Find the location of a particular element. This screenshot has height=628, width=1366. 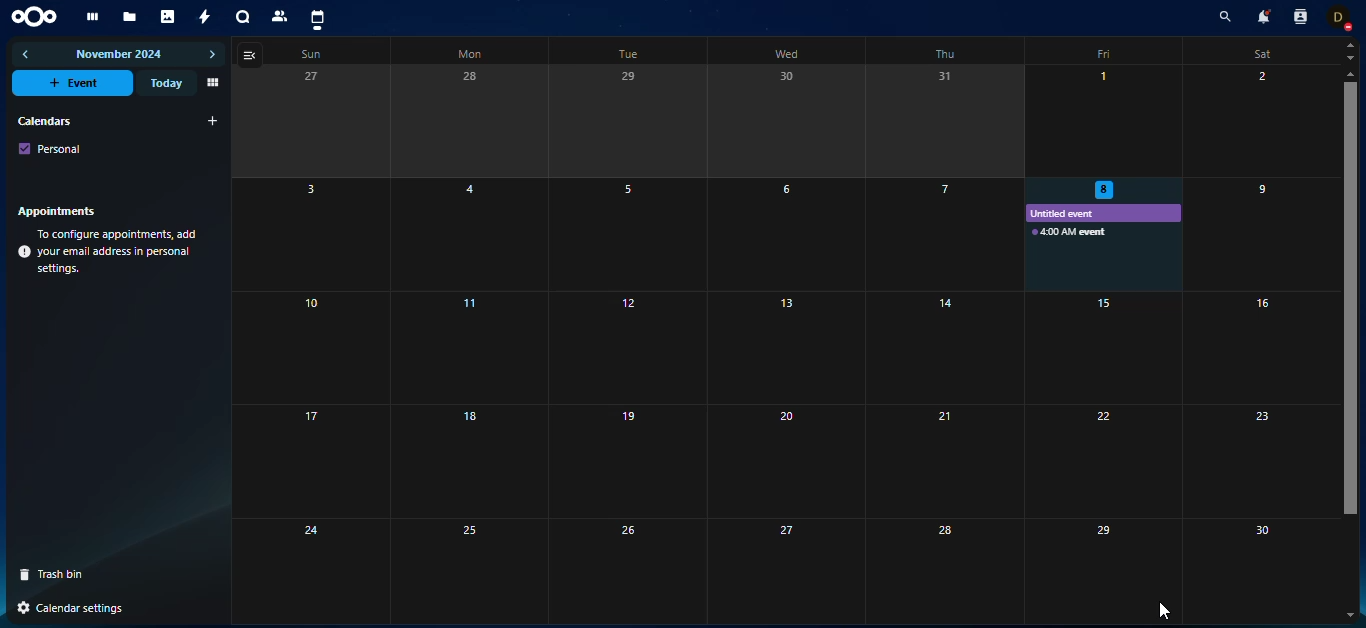

talk is located at coordinates (243, 18).